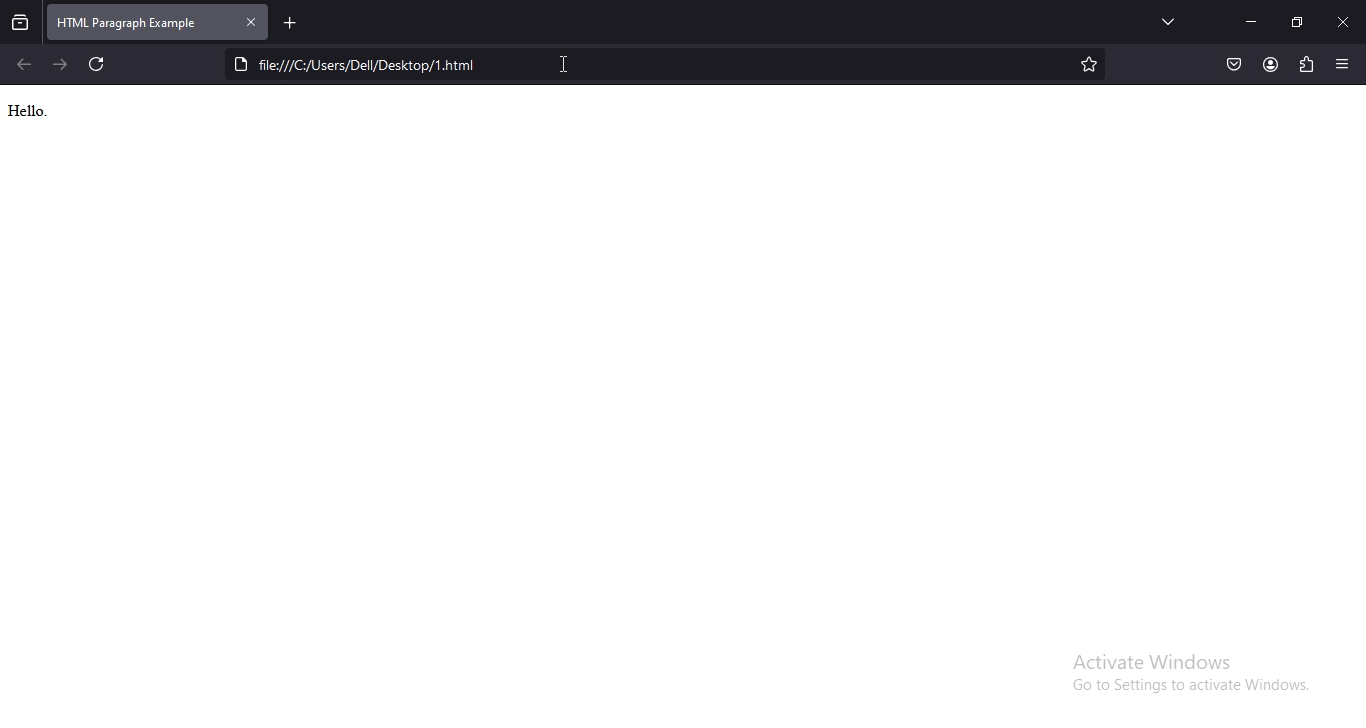 The image size is (1366, 728). What do you see at coordinates (1270, 63) in the screenshot?
I see `account` at bounding box center [1270, 63].